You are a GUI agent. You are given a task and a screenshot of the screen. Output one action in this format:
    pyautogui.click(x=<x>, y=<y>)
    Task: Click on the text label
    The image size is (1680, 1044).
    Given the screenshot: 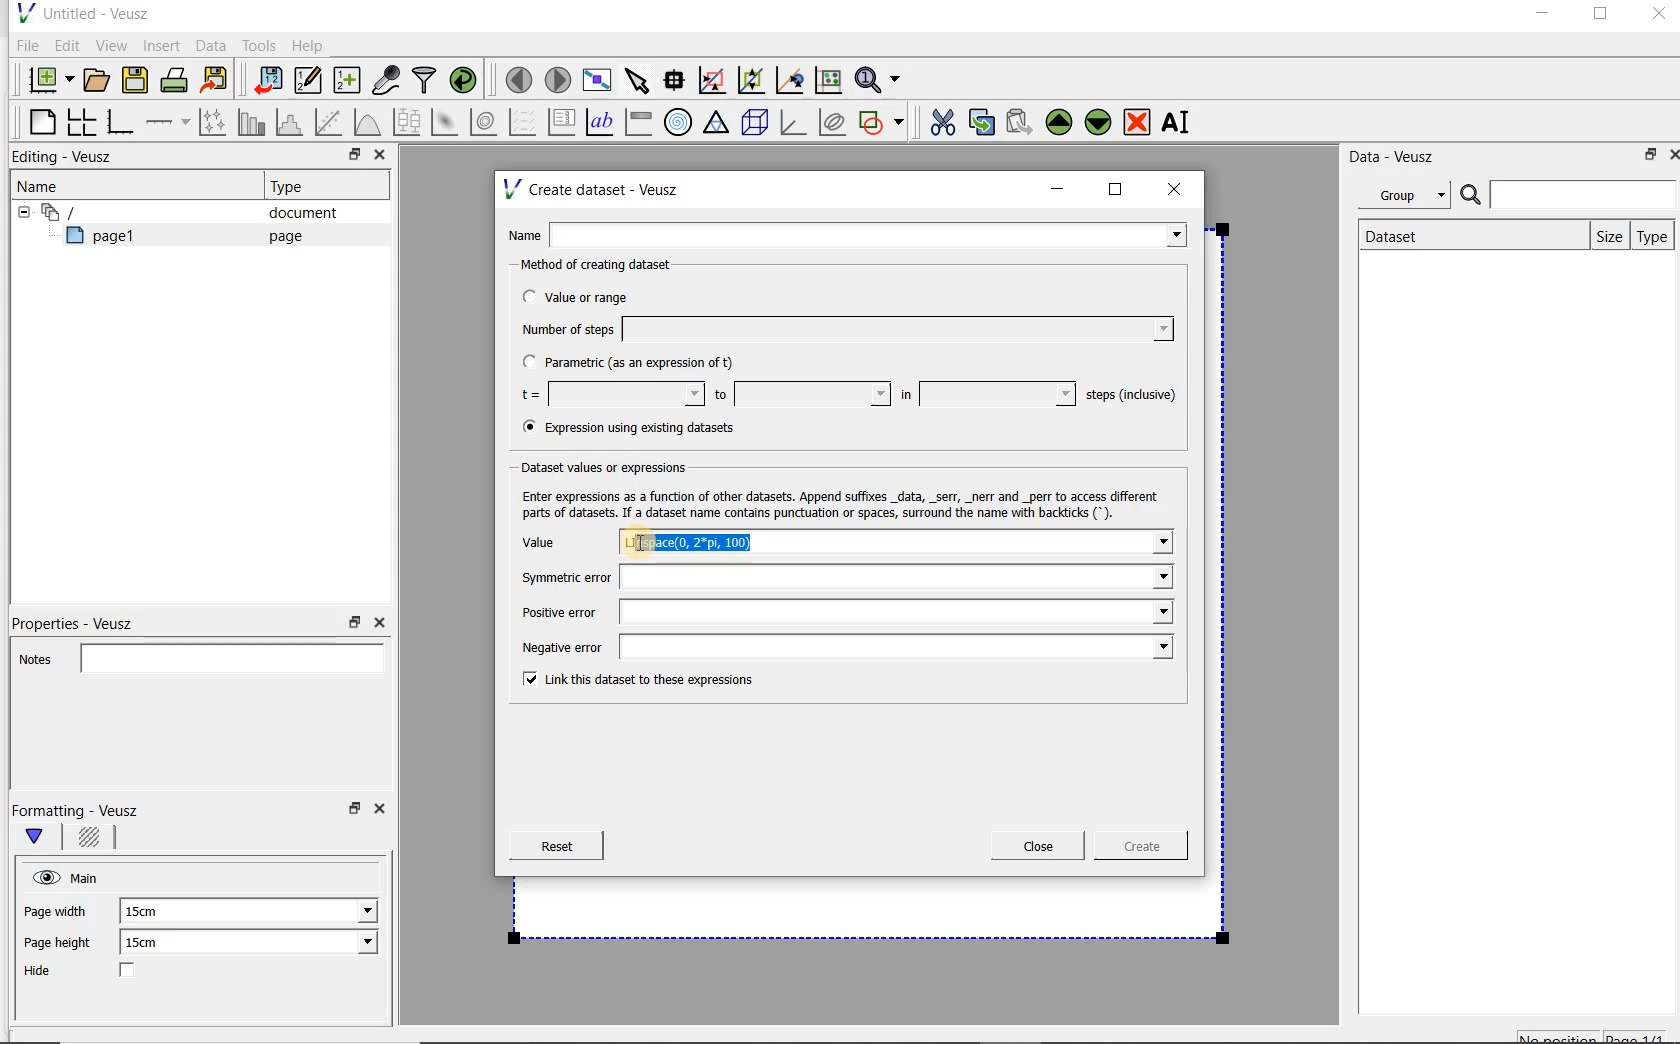 What is the action you would take?
    pyautogui.click(x=602, y=121)
    